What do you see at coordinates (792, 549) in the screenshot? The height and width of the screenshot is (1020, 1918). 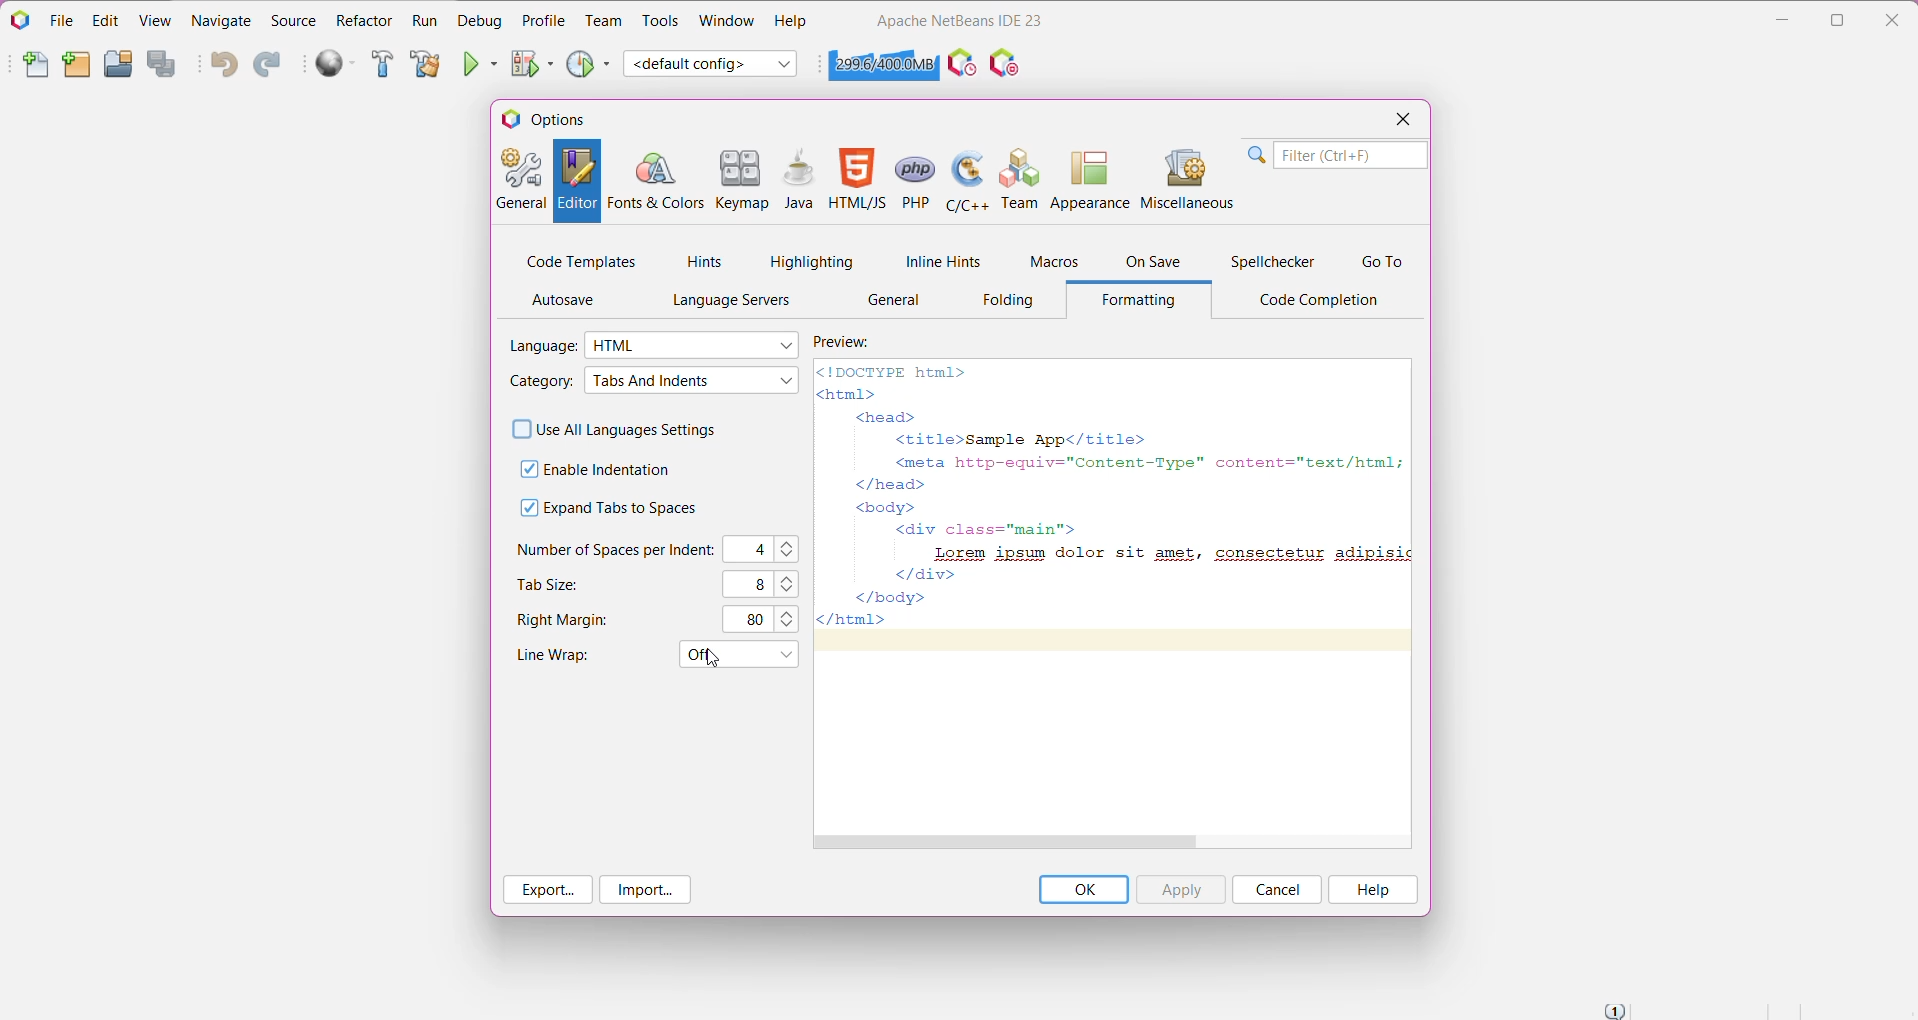 I see `Set the number of spaces per indent` at bounding box center [792, 549].